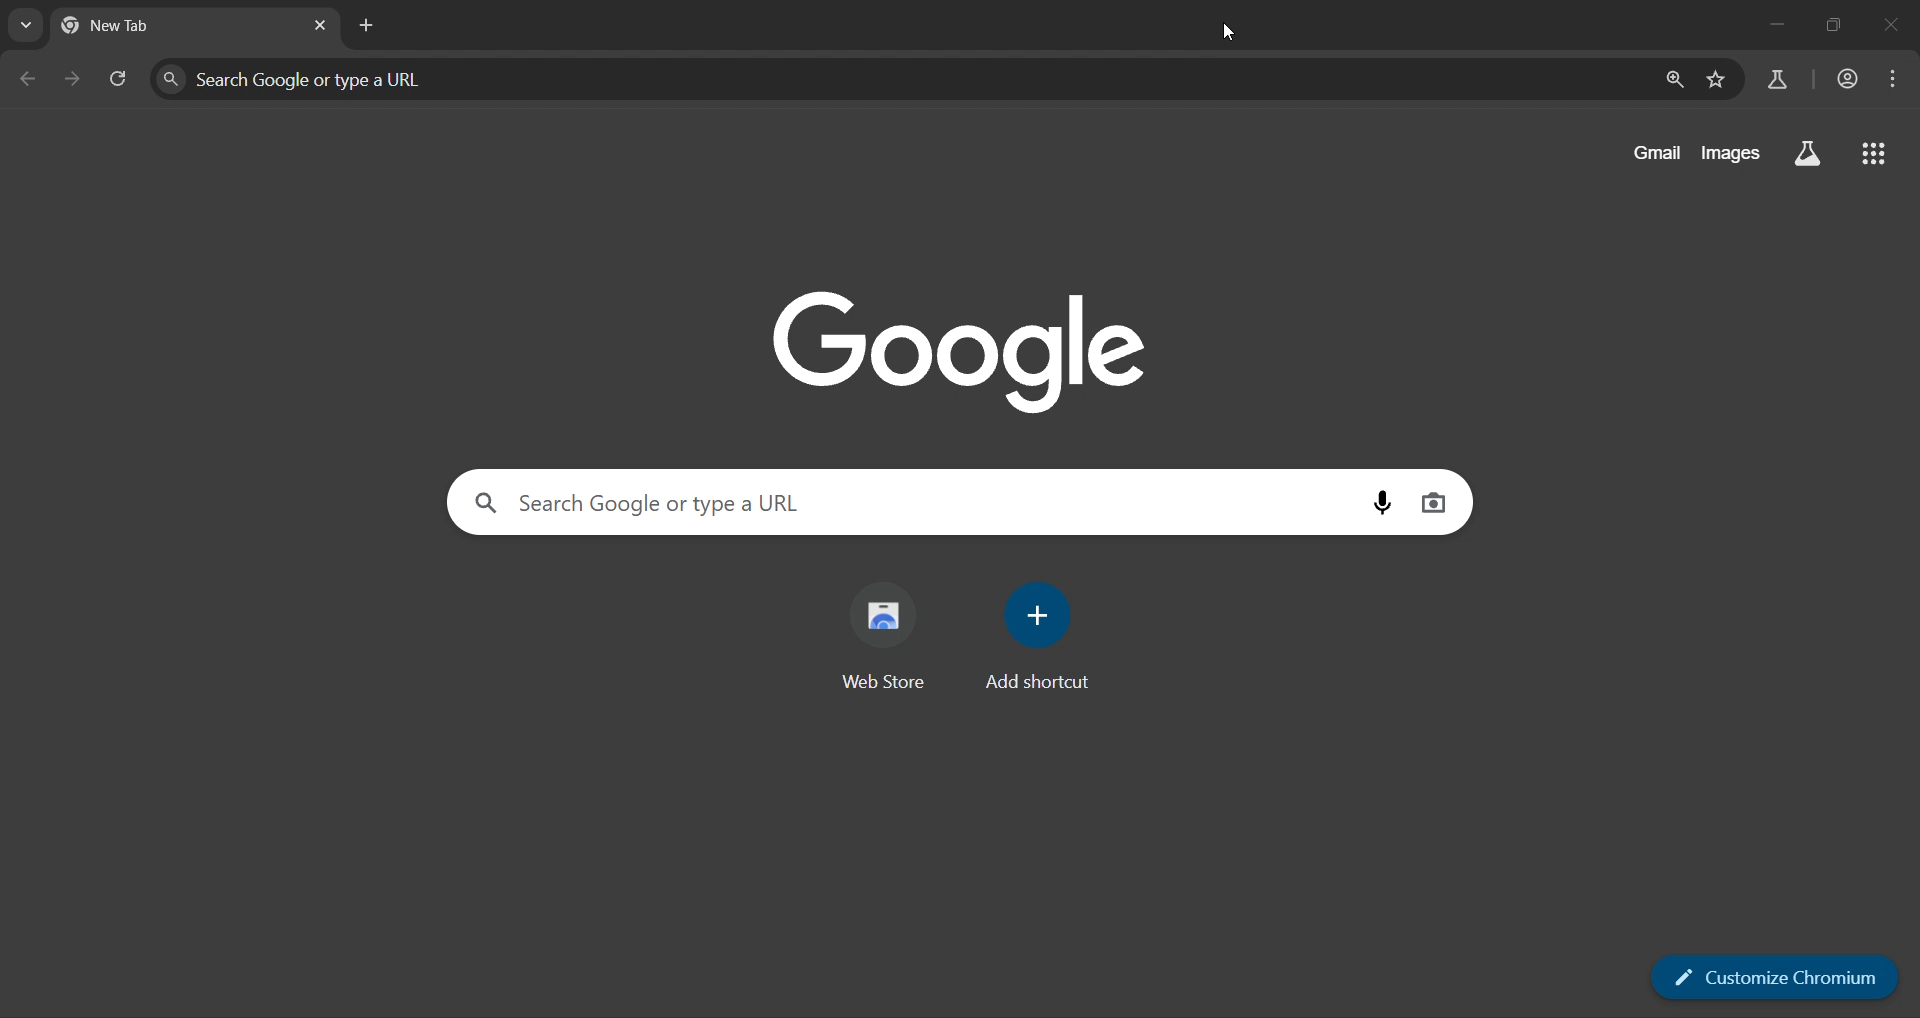 This screenshot has height=1018, width=1920. I want to click on close, so click(1893, 24).